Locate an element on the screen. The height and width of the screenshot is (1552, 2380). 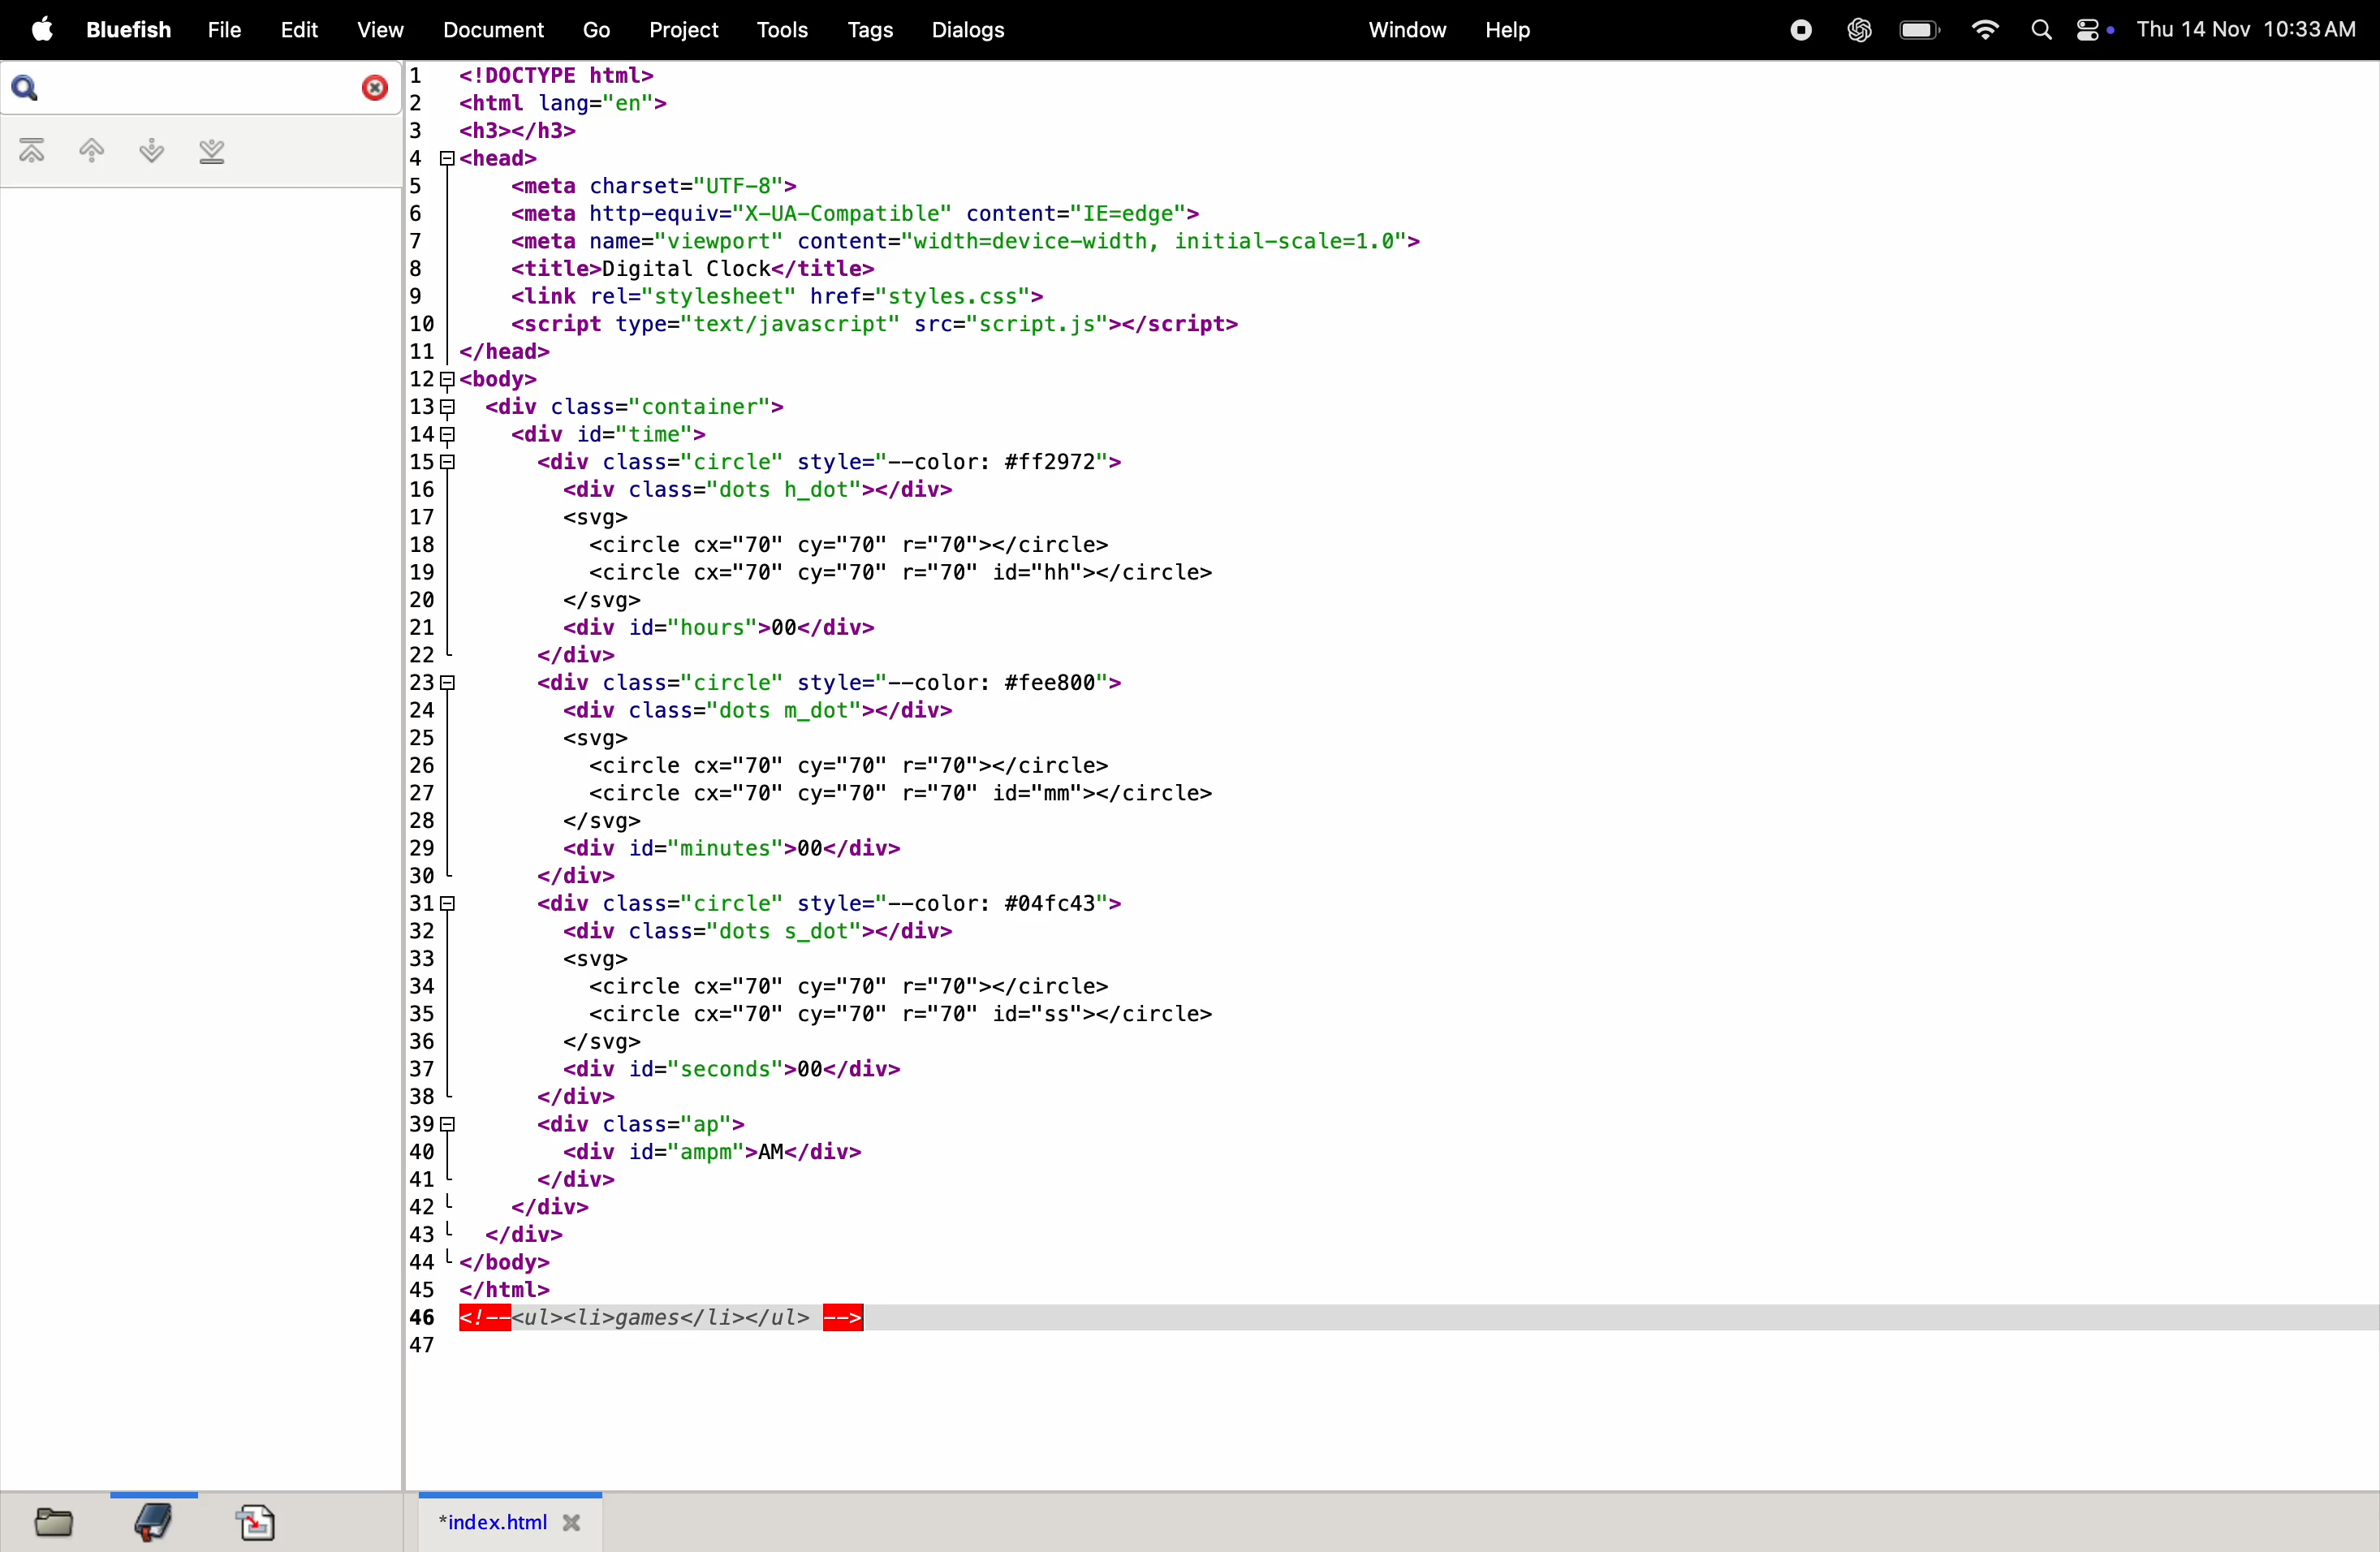
Apple menu is located at coordinates (38, 28).